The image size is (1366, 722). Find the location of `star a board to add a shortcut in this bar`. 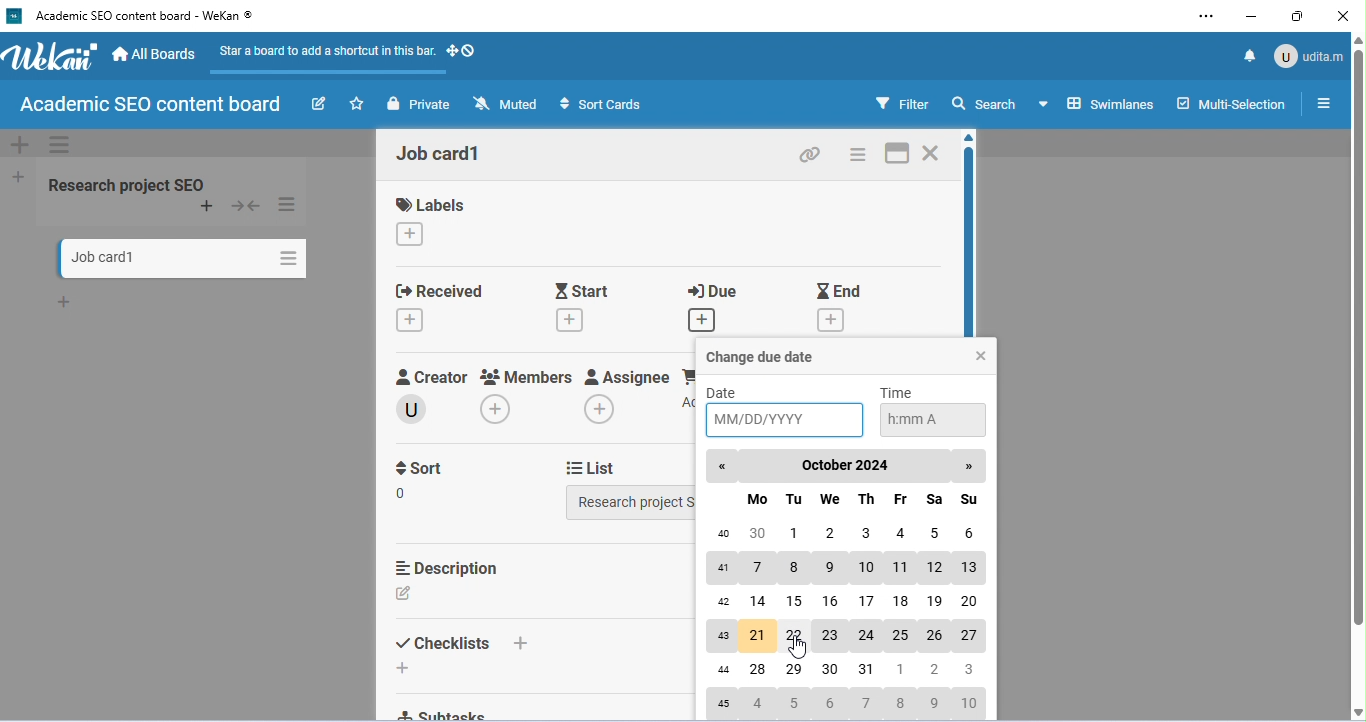

star a board to add a shortcut in this bar is located at coordinates (323, 57).